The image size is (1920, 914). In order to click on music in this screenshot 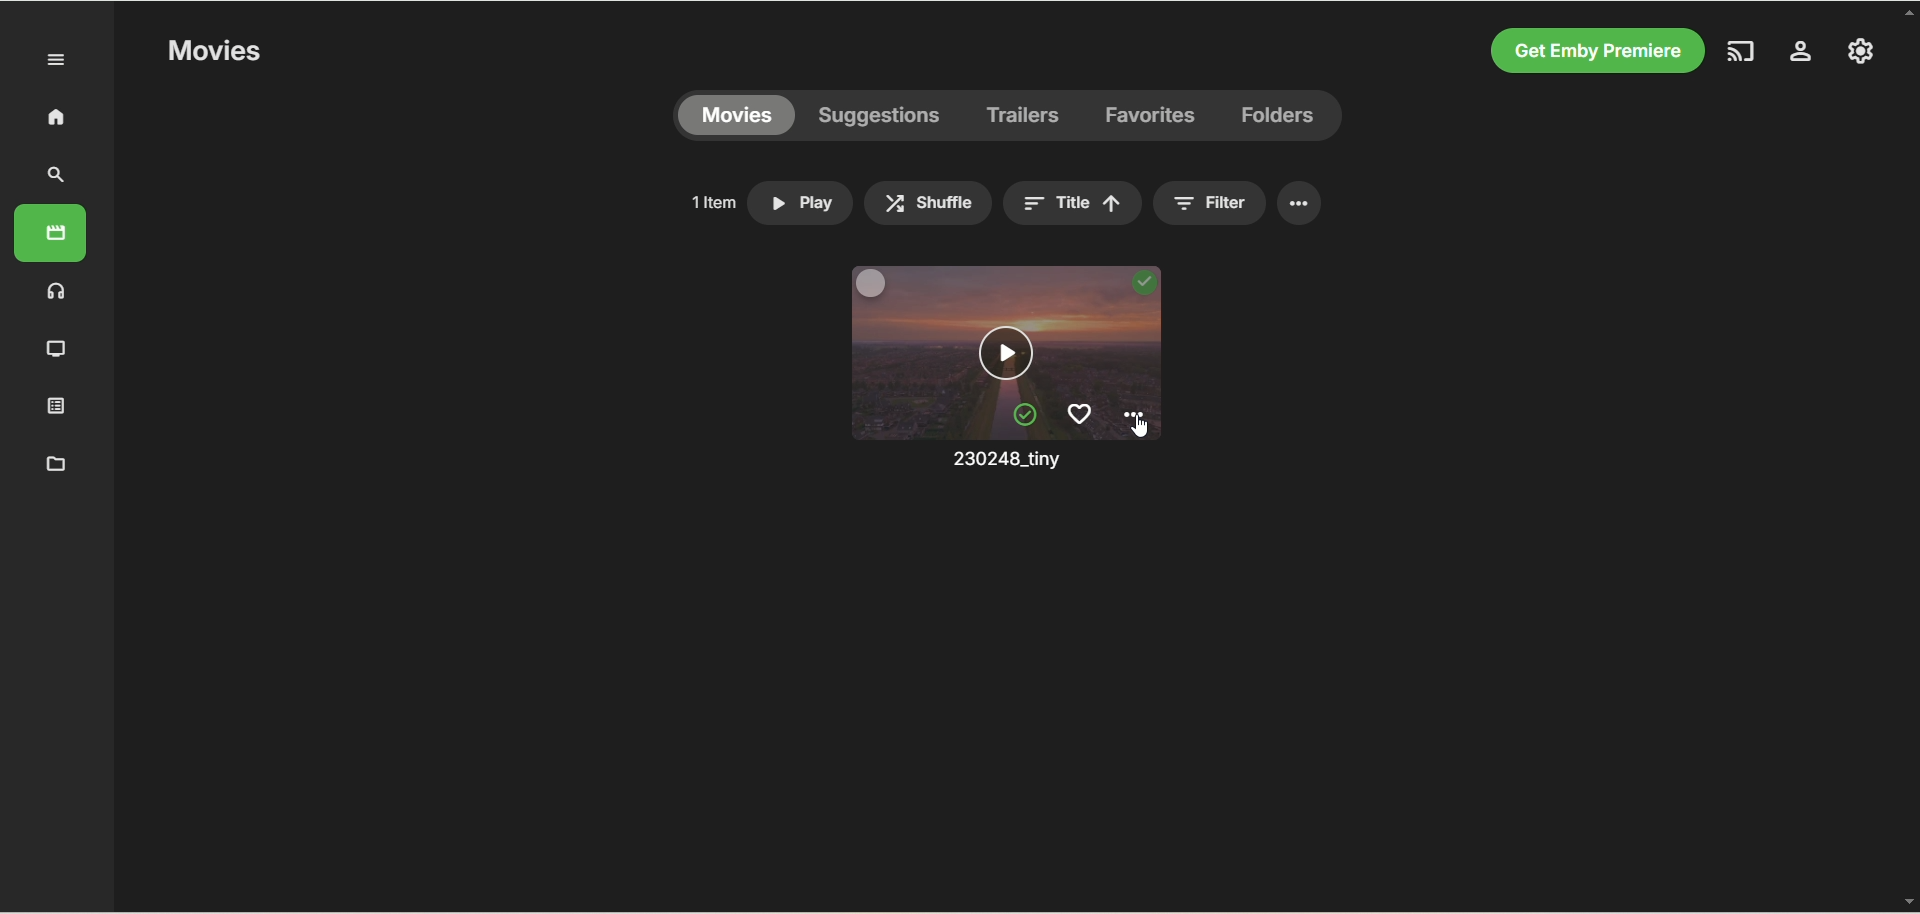, I will do `click(57, 290)`.